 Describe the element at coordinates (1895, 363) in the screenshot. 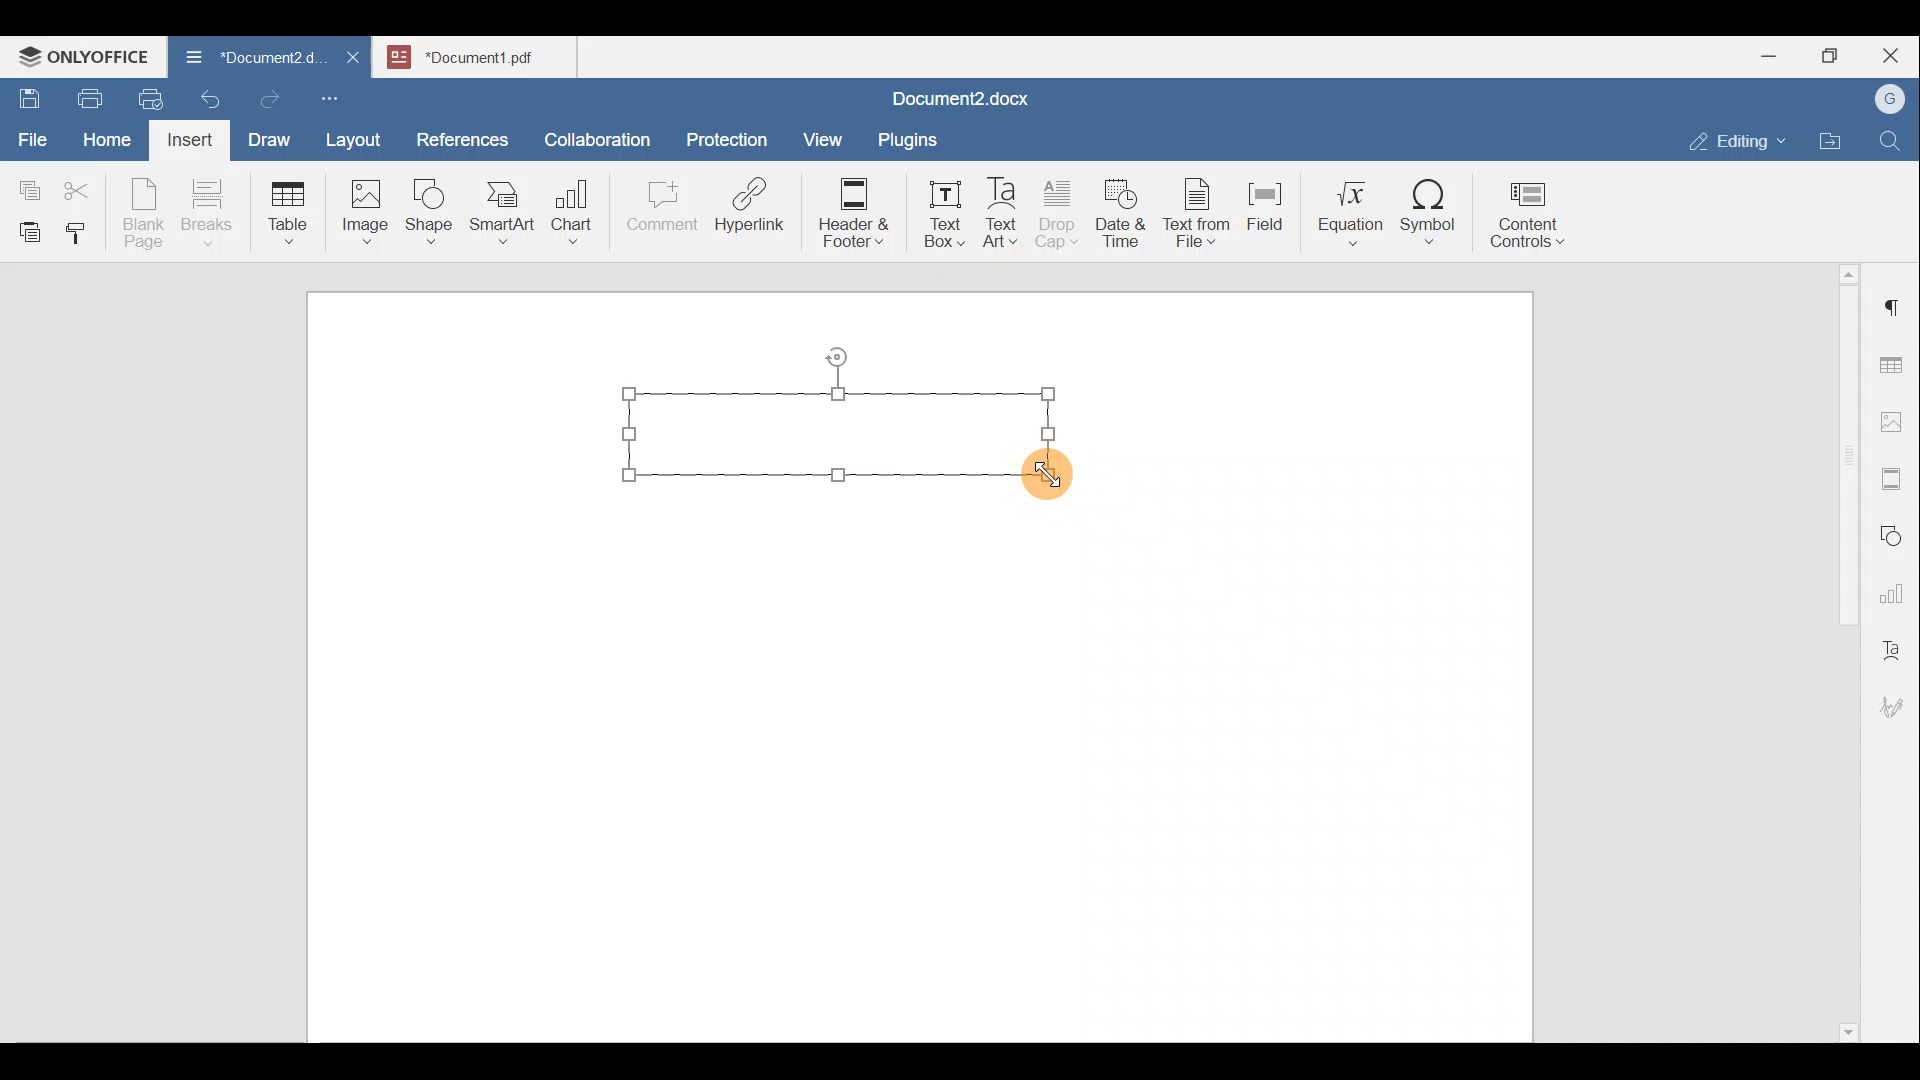

I see `Table settings` at that location.